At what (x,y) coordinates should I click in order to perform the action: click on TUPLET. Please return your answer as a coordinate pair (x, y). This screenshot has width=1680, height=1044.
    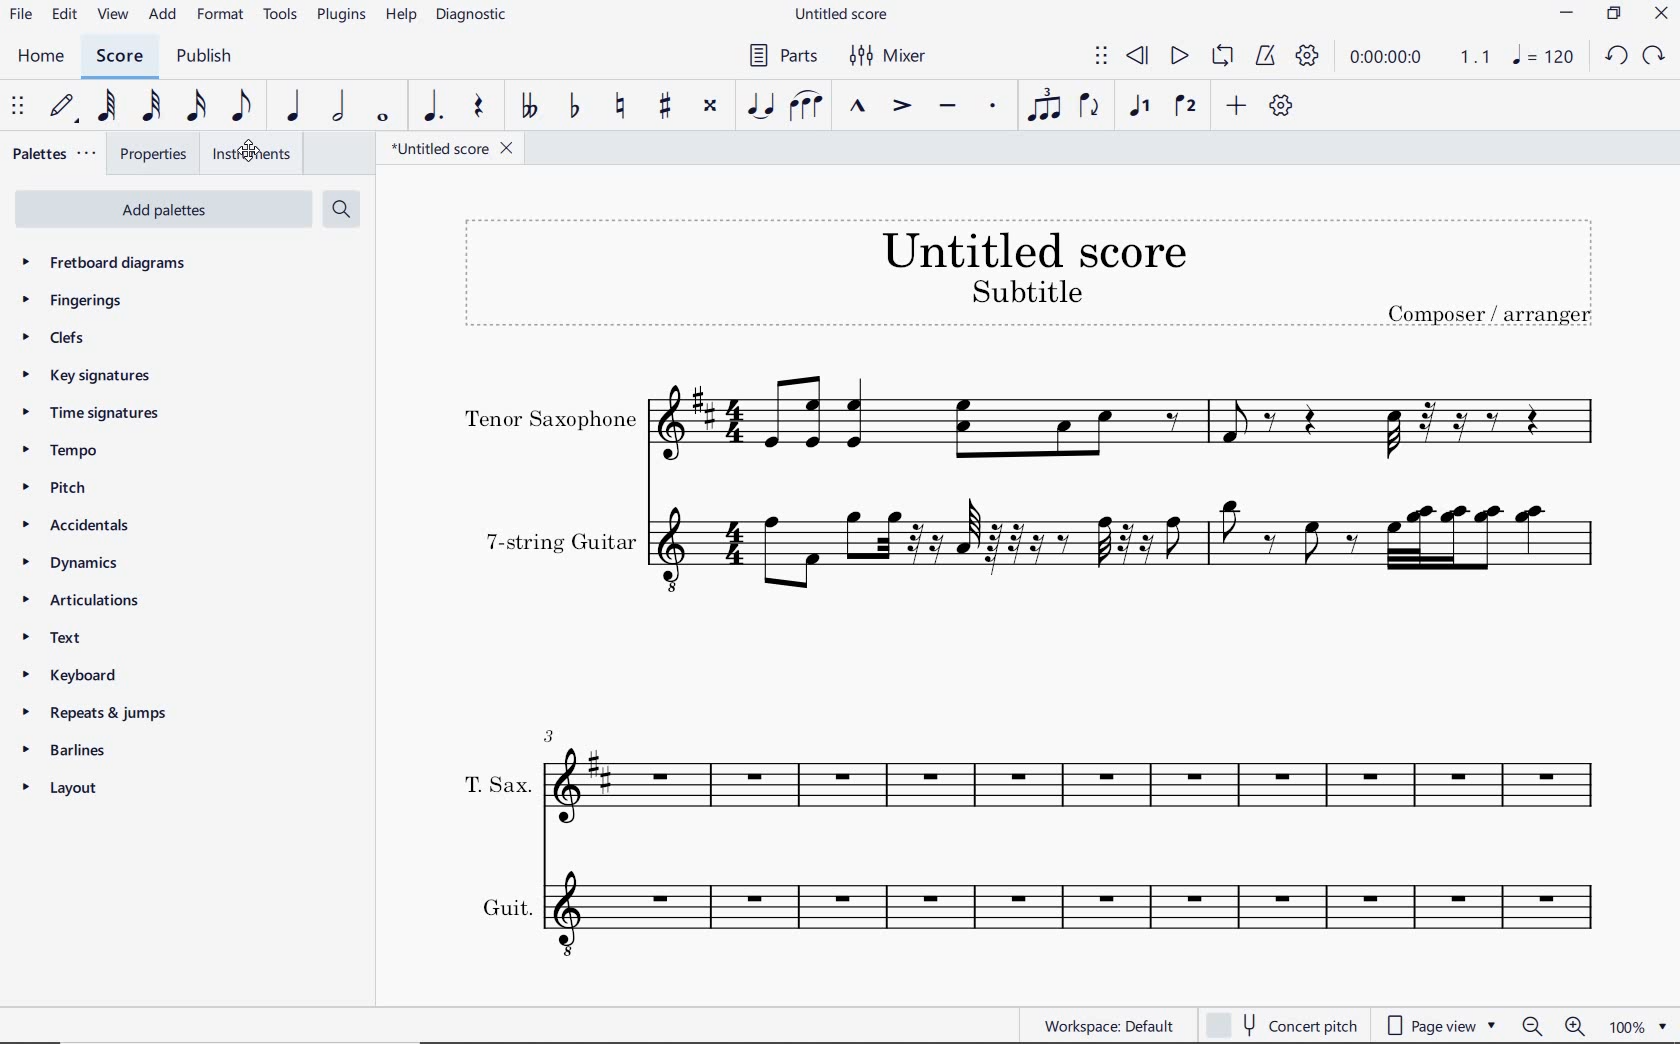
    Looking at the image, I should click on (1044, 105).